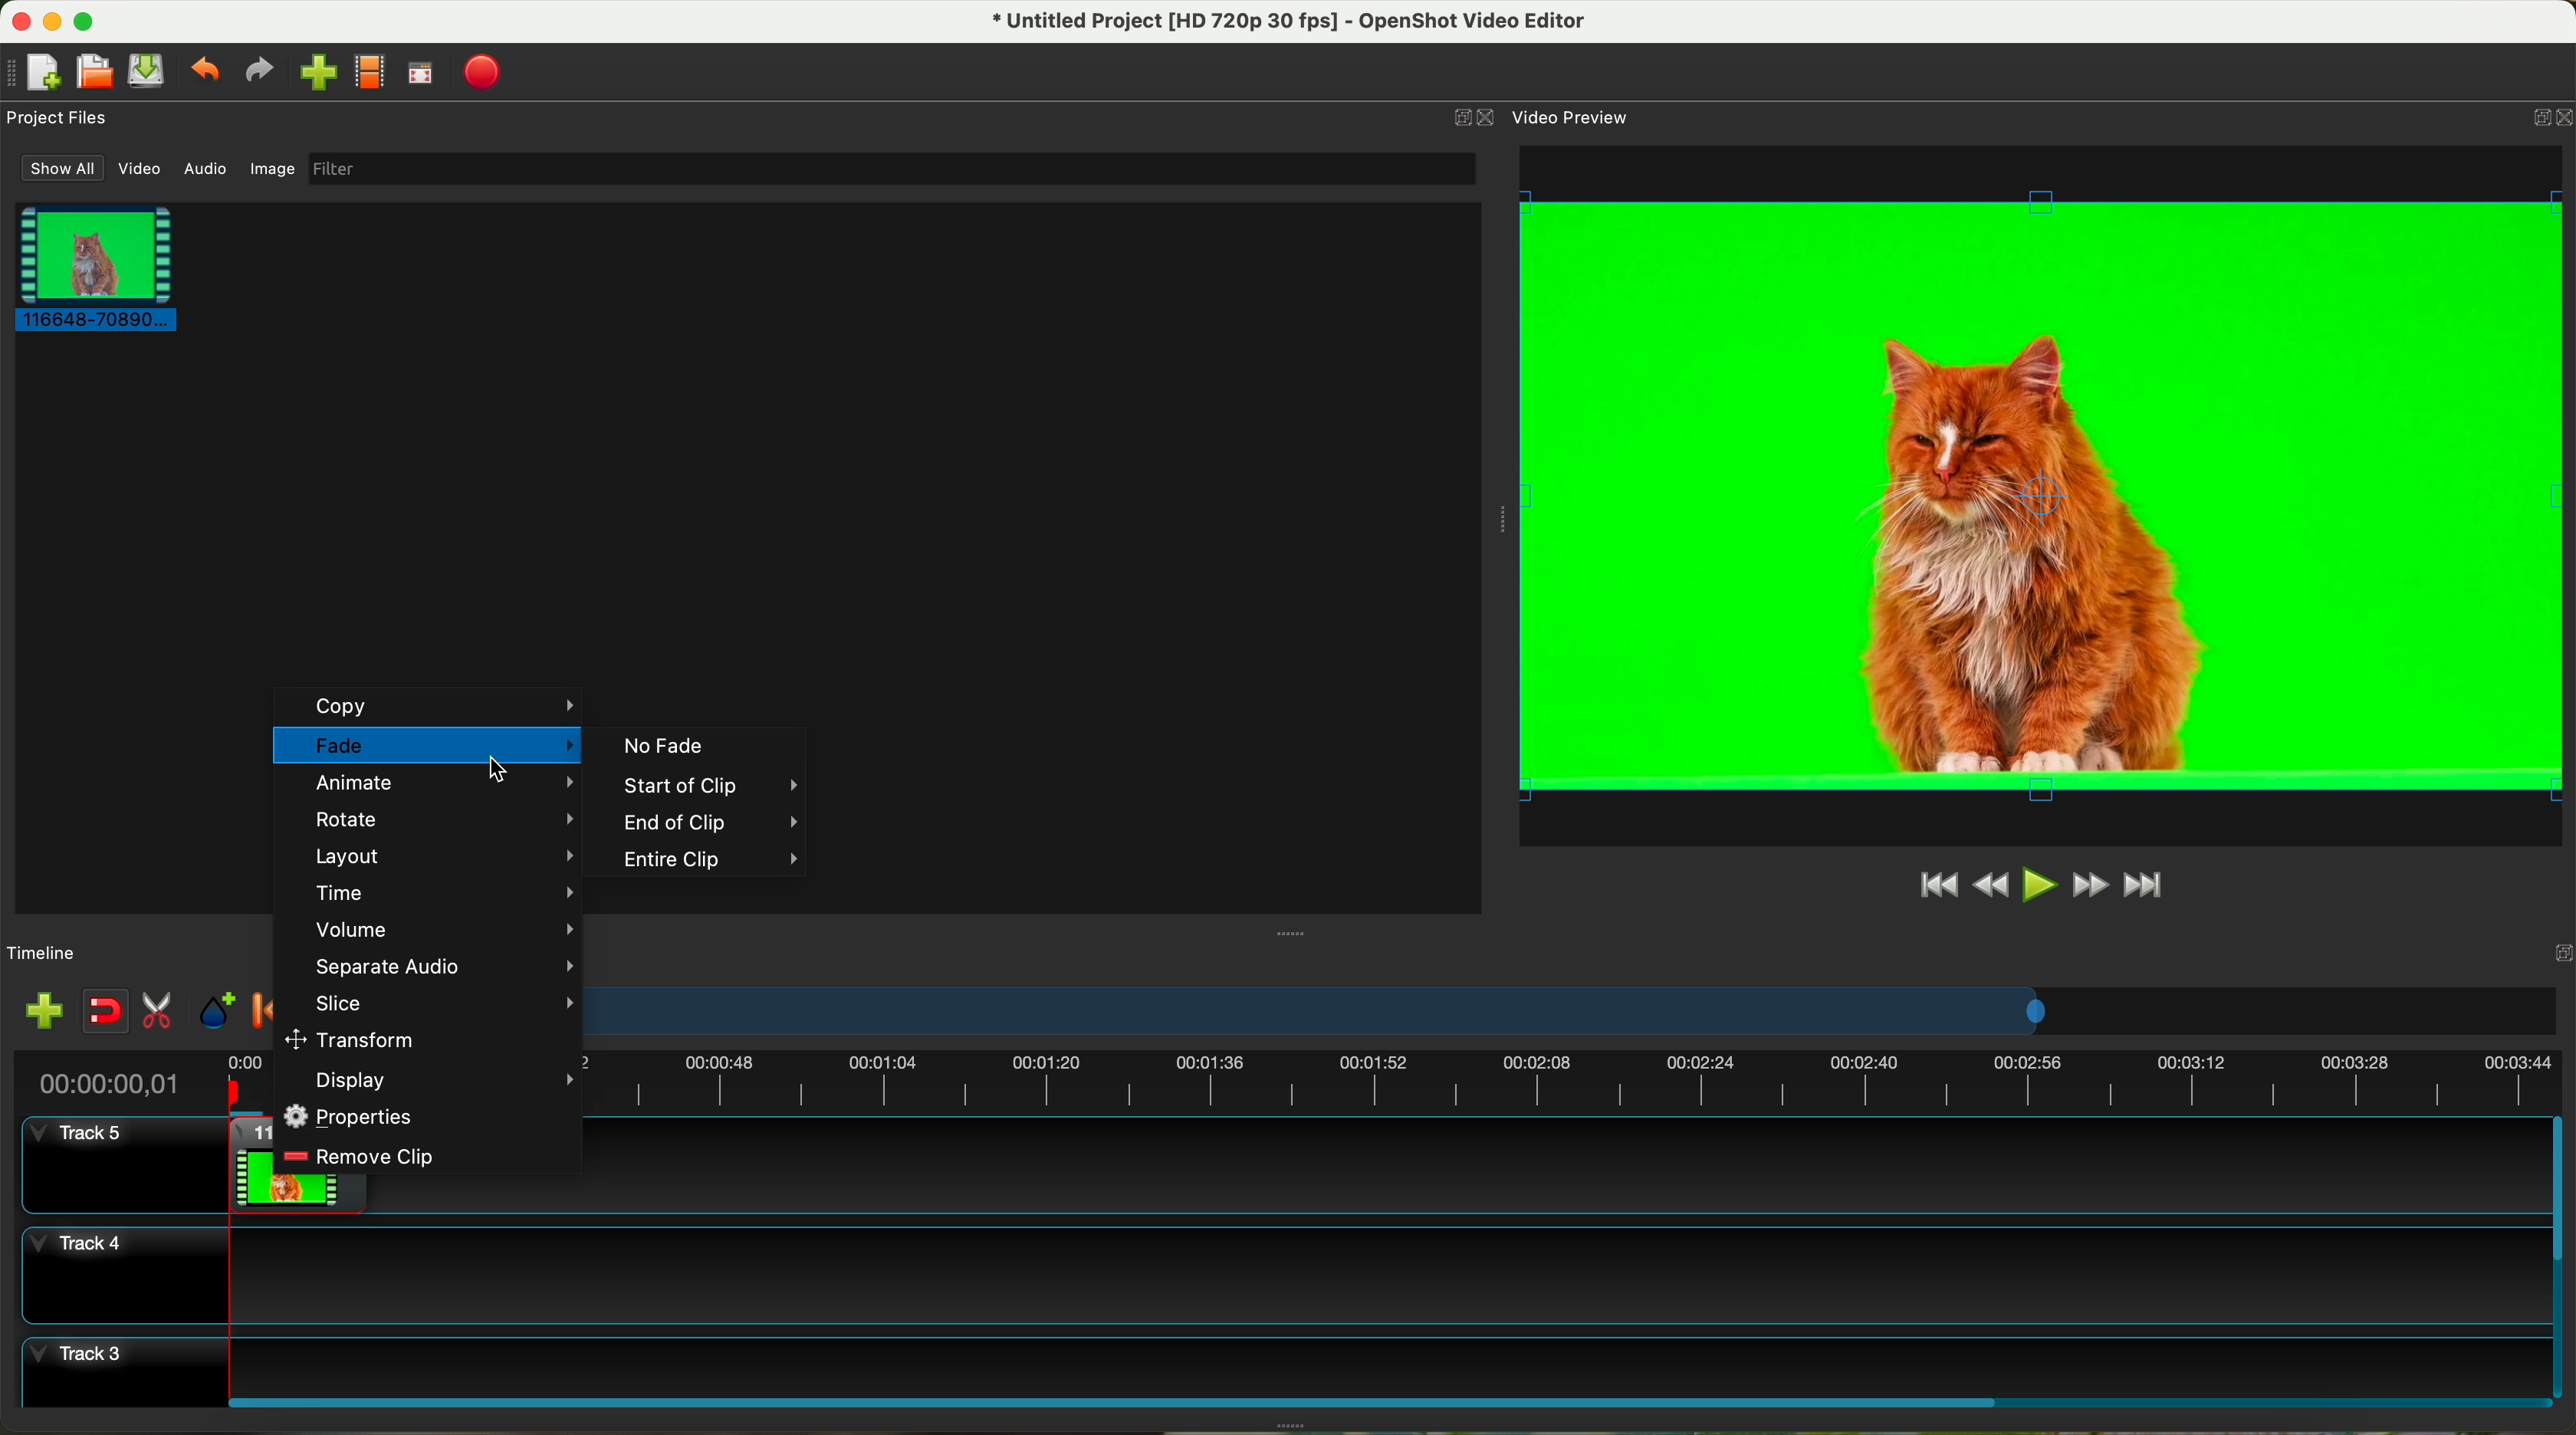 The width and height of the screenshot is (2576, 1435). Describe the element at coordinates (207, 170) in the screenshot. I see `audio` at that location.